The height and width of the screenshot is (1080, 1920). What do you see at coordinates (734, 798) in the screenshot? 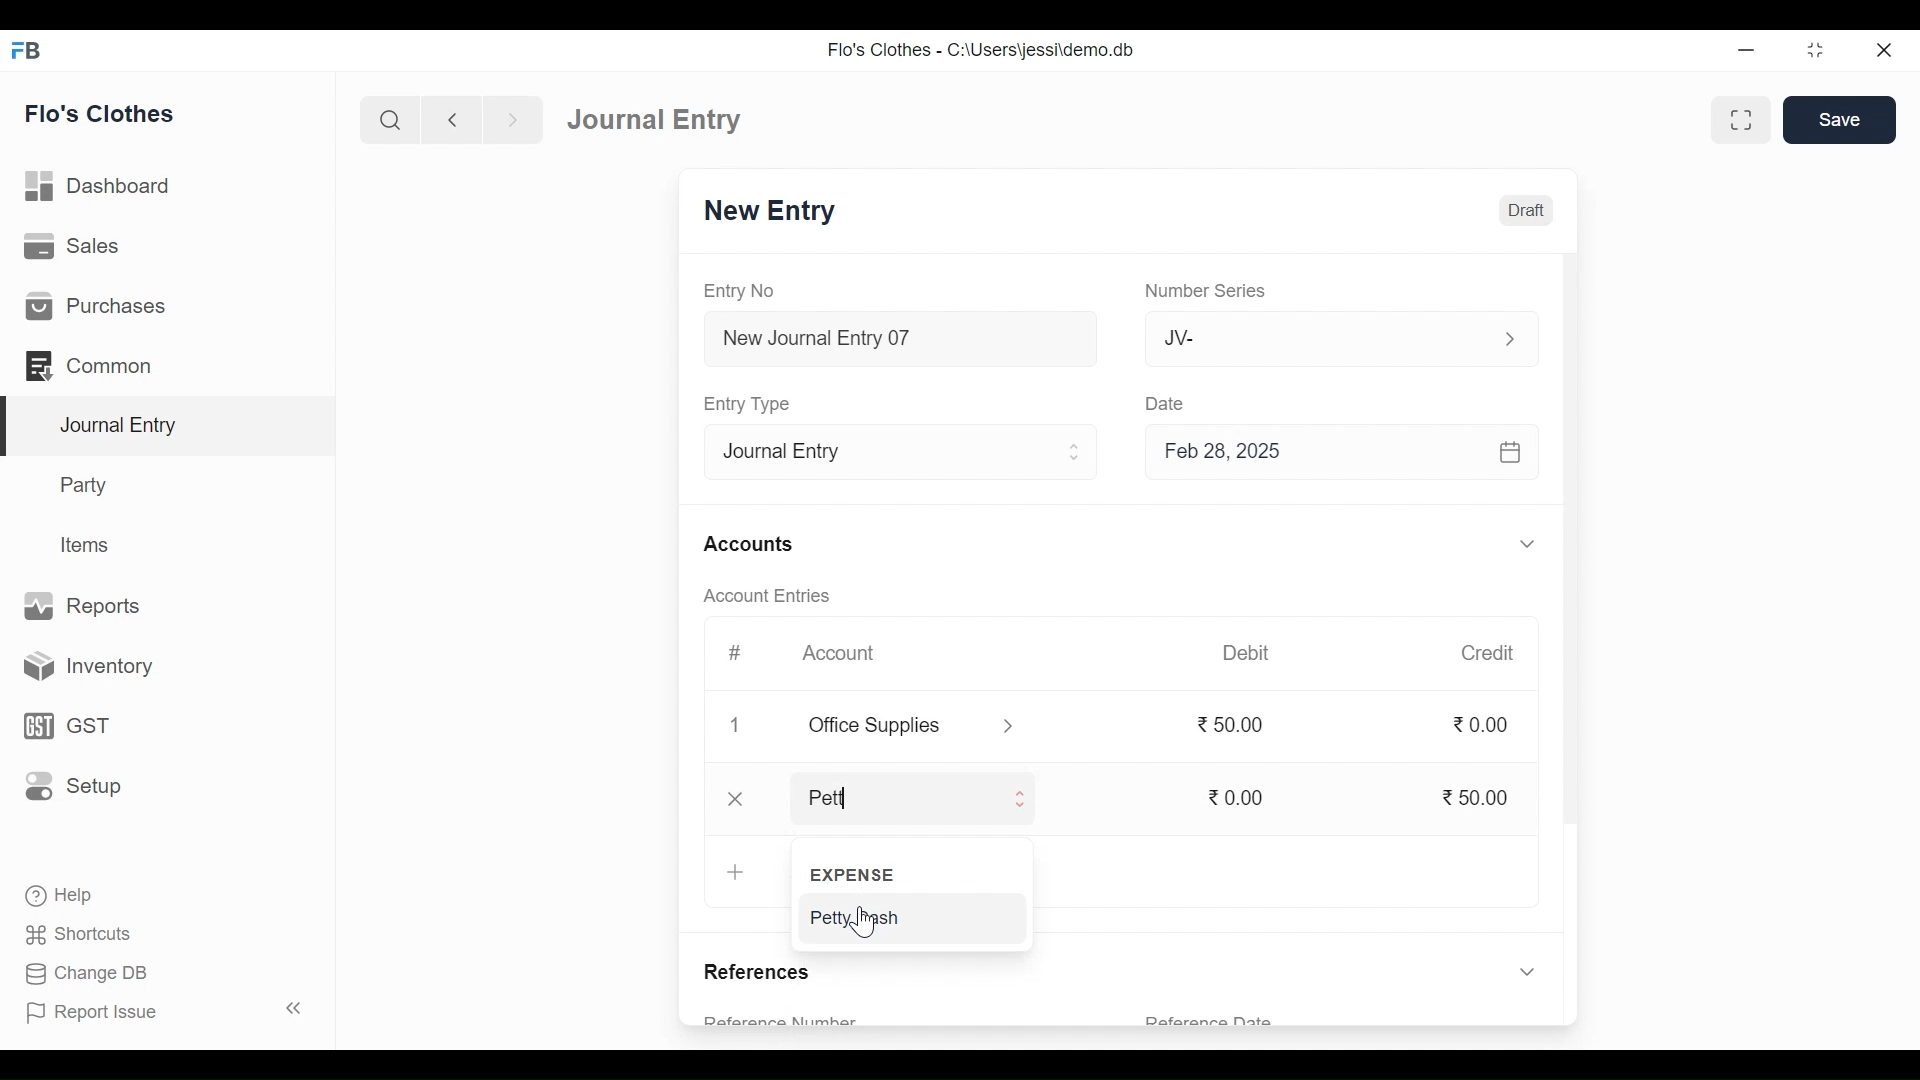
I see `Close ` at bounding box center [734, 798].